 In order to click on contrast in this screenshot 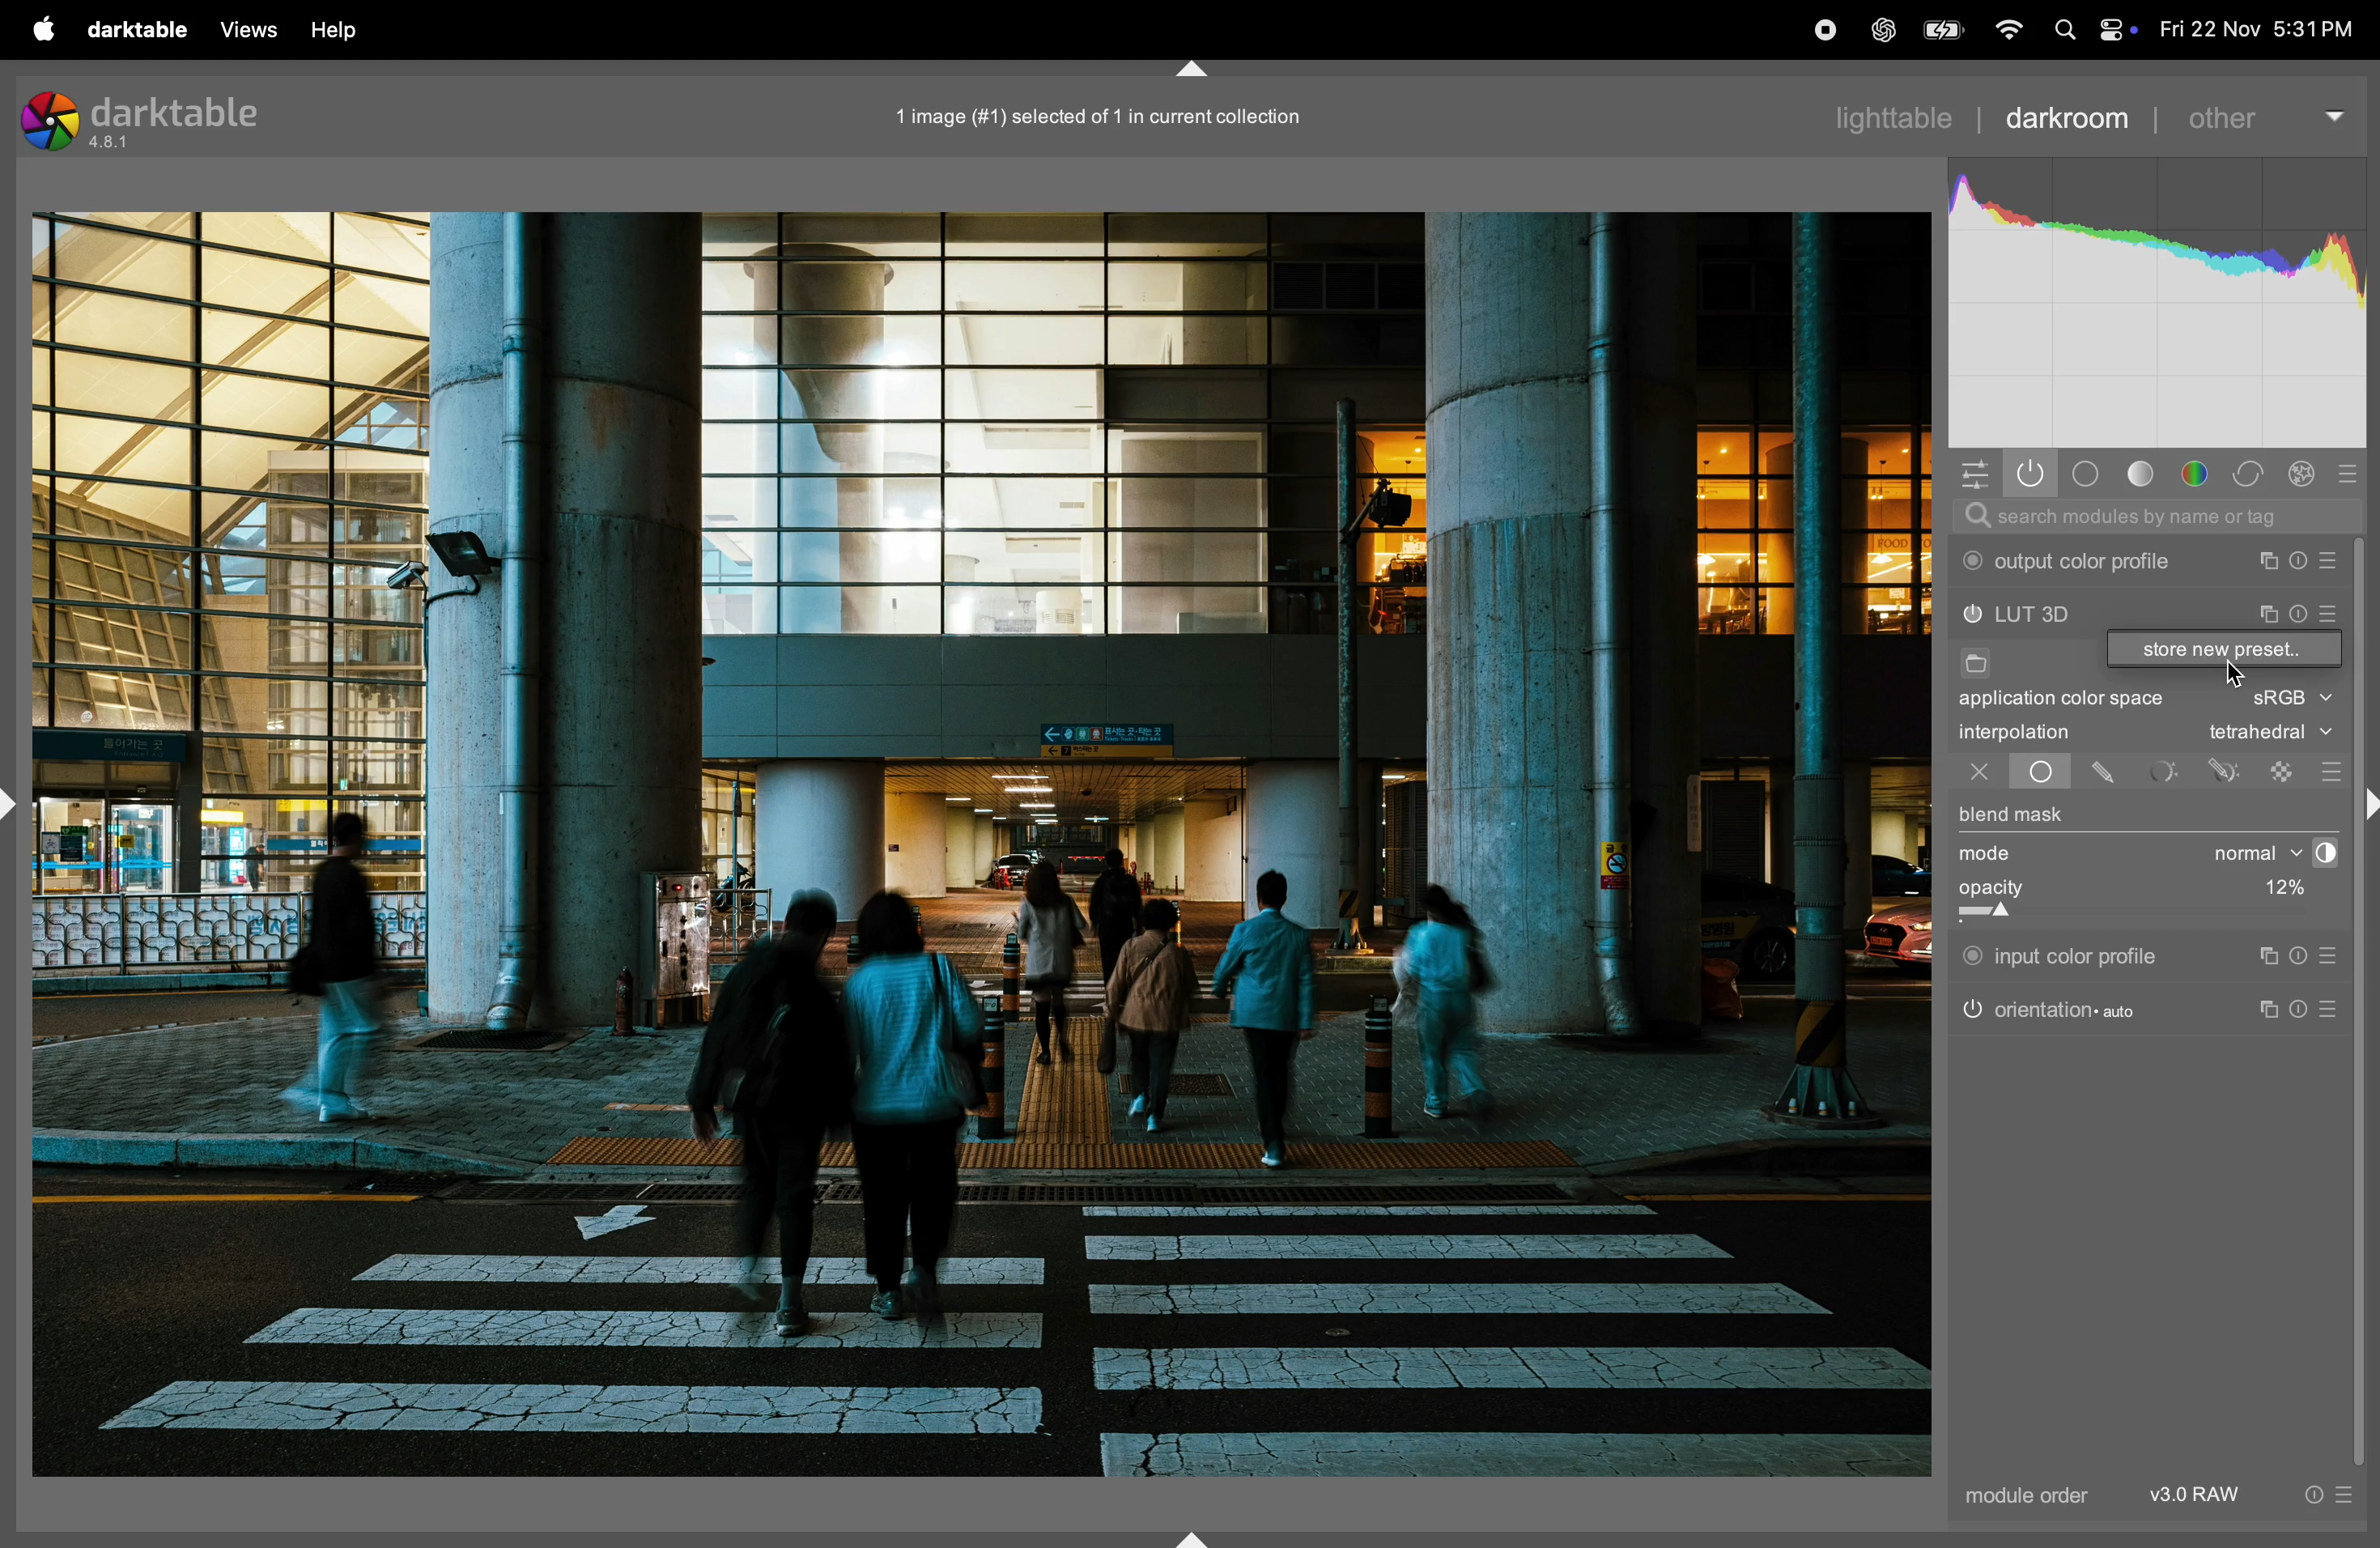, I will do `click(2320, 853)`.